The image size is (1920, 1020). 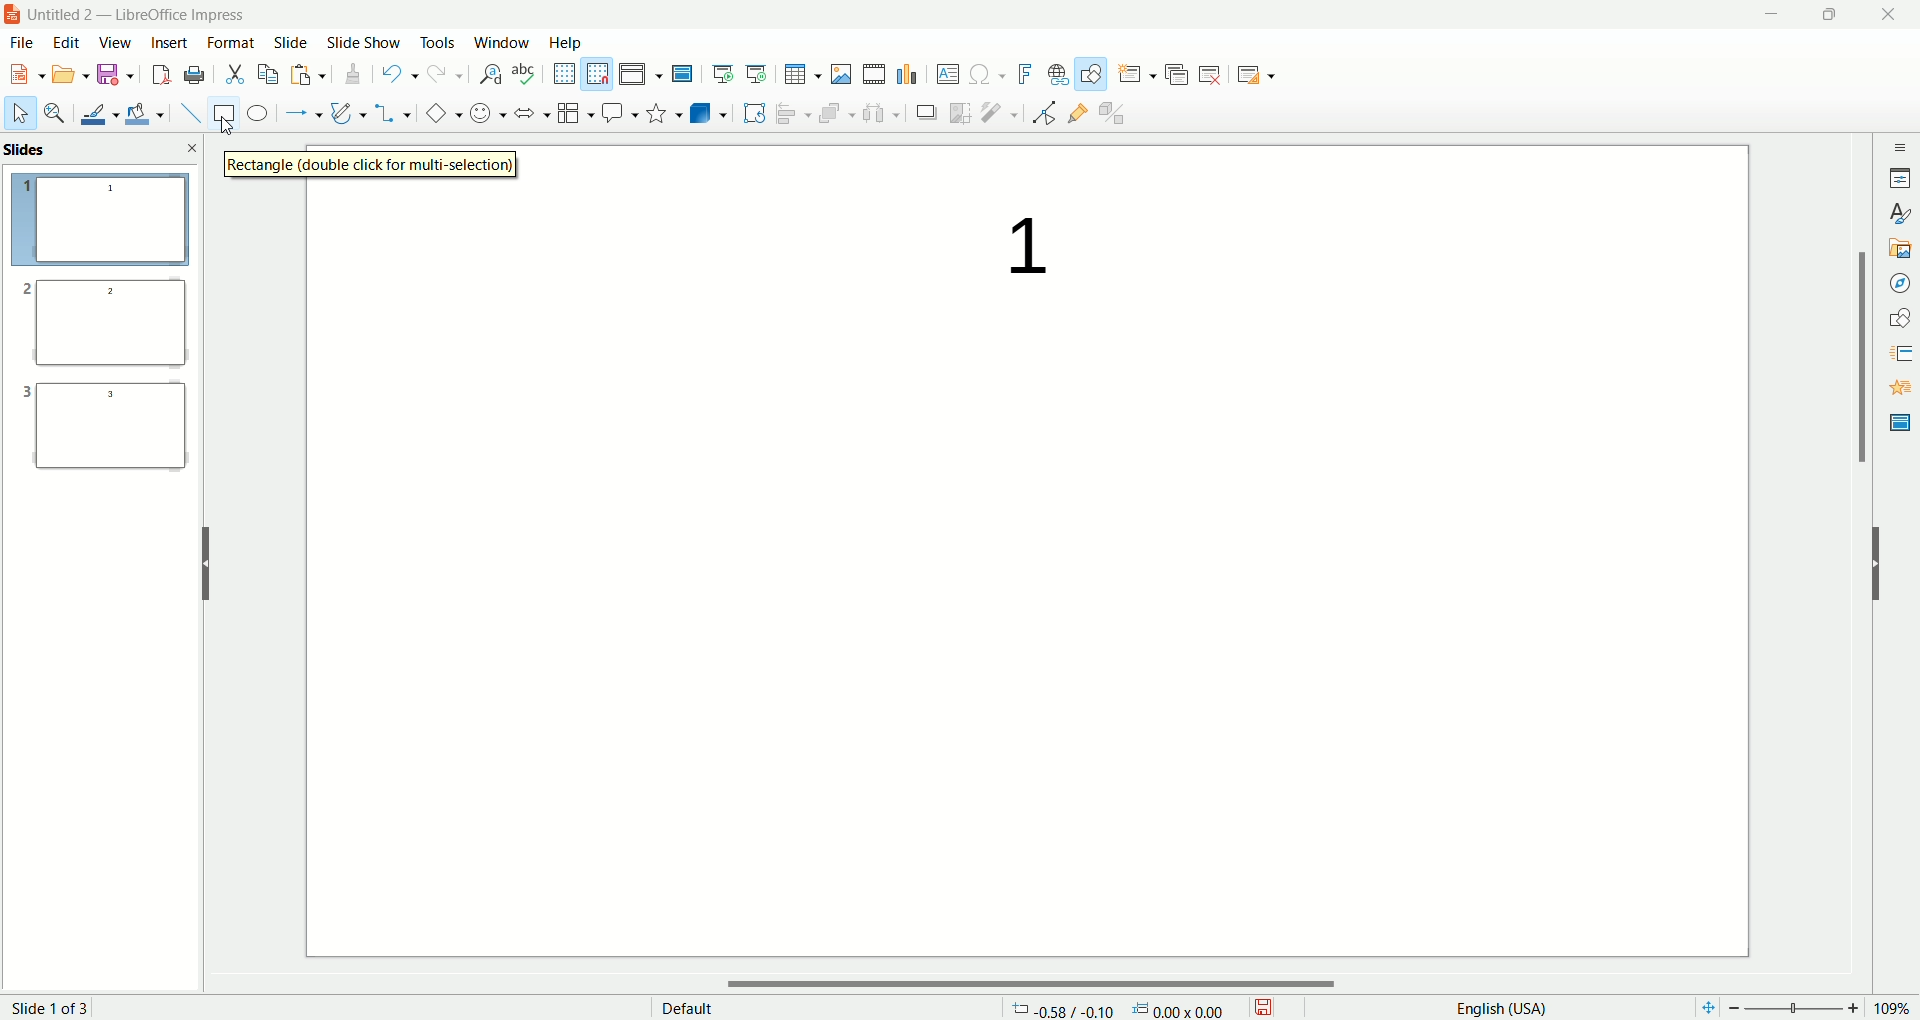 I want to click on callout shapes, so click(x=617, y=114).